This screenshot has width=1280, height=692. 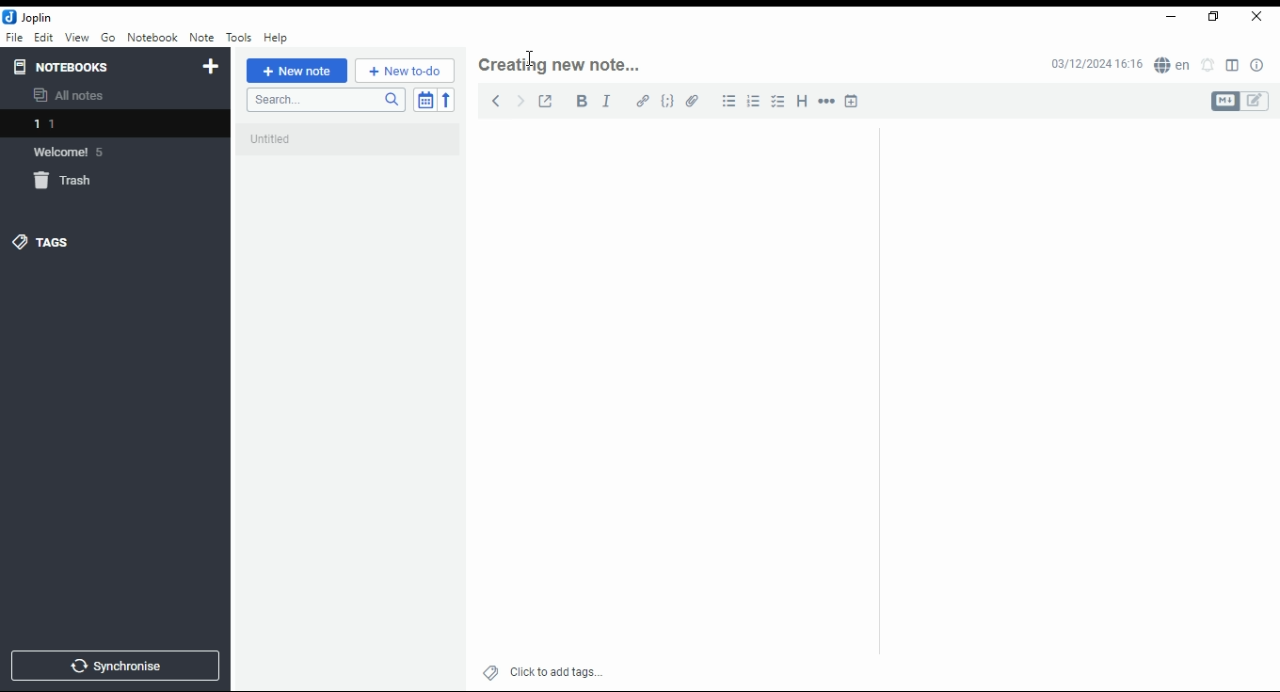 I want to click on edit, so click(x=43, y=36).